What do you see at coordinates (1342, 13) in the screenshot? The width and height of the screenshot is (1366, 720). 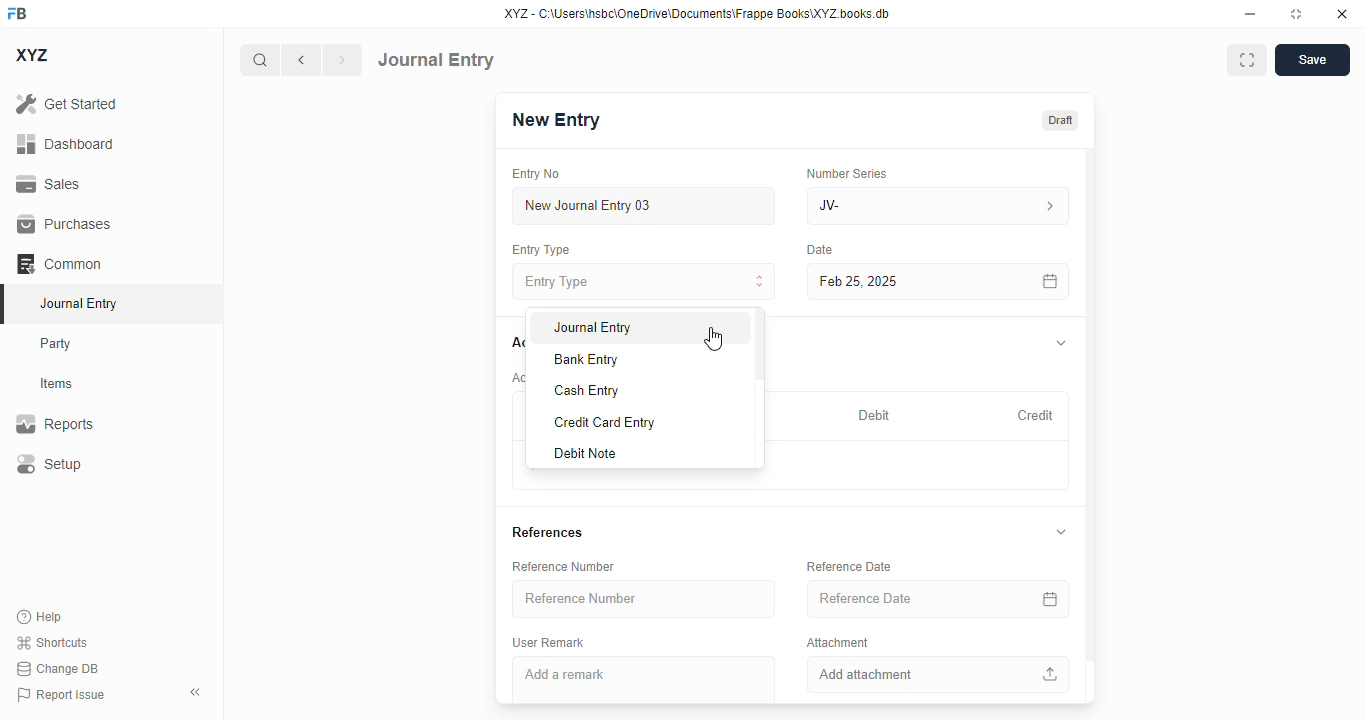 I see `close` at bounding box center [1342, 13].